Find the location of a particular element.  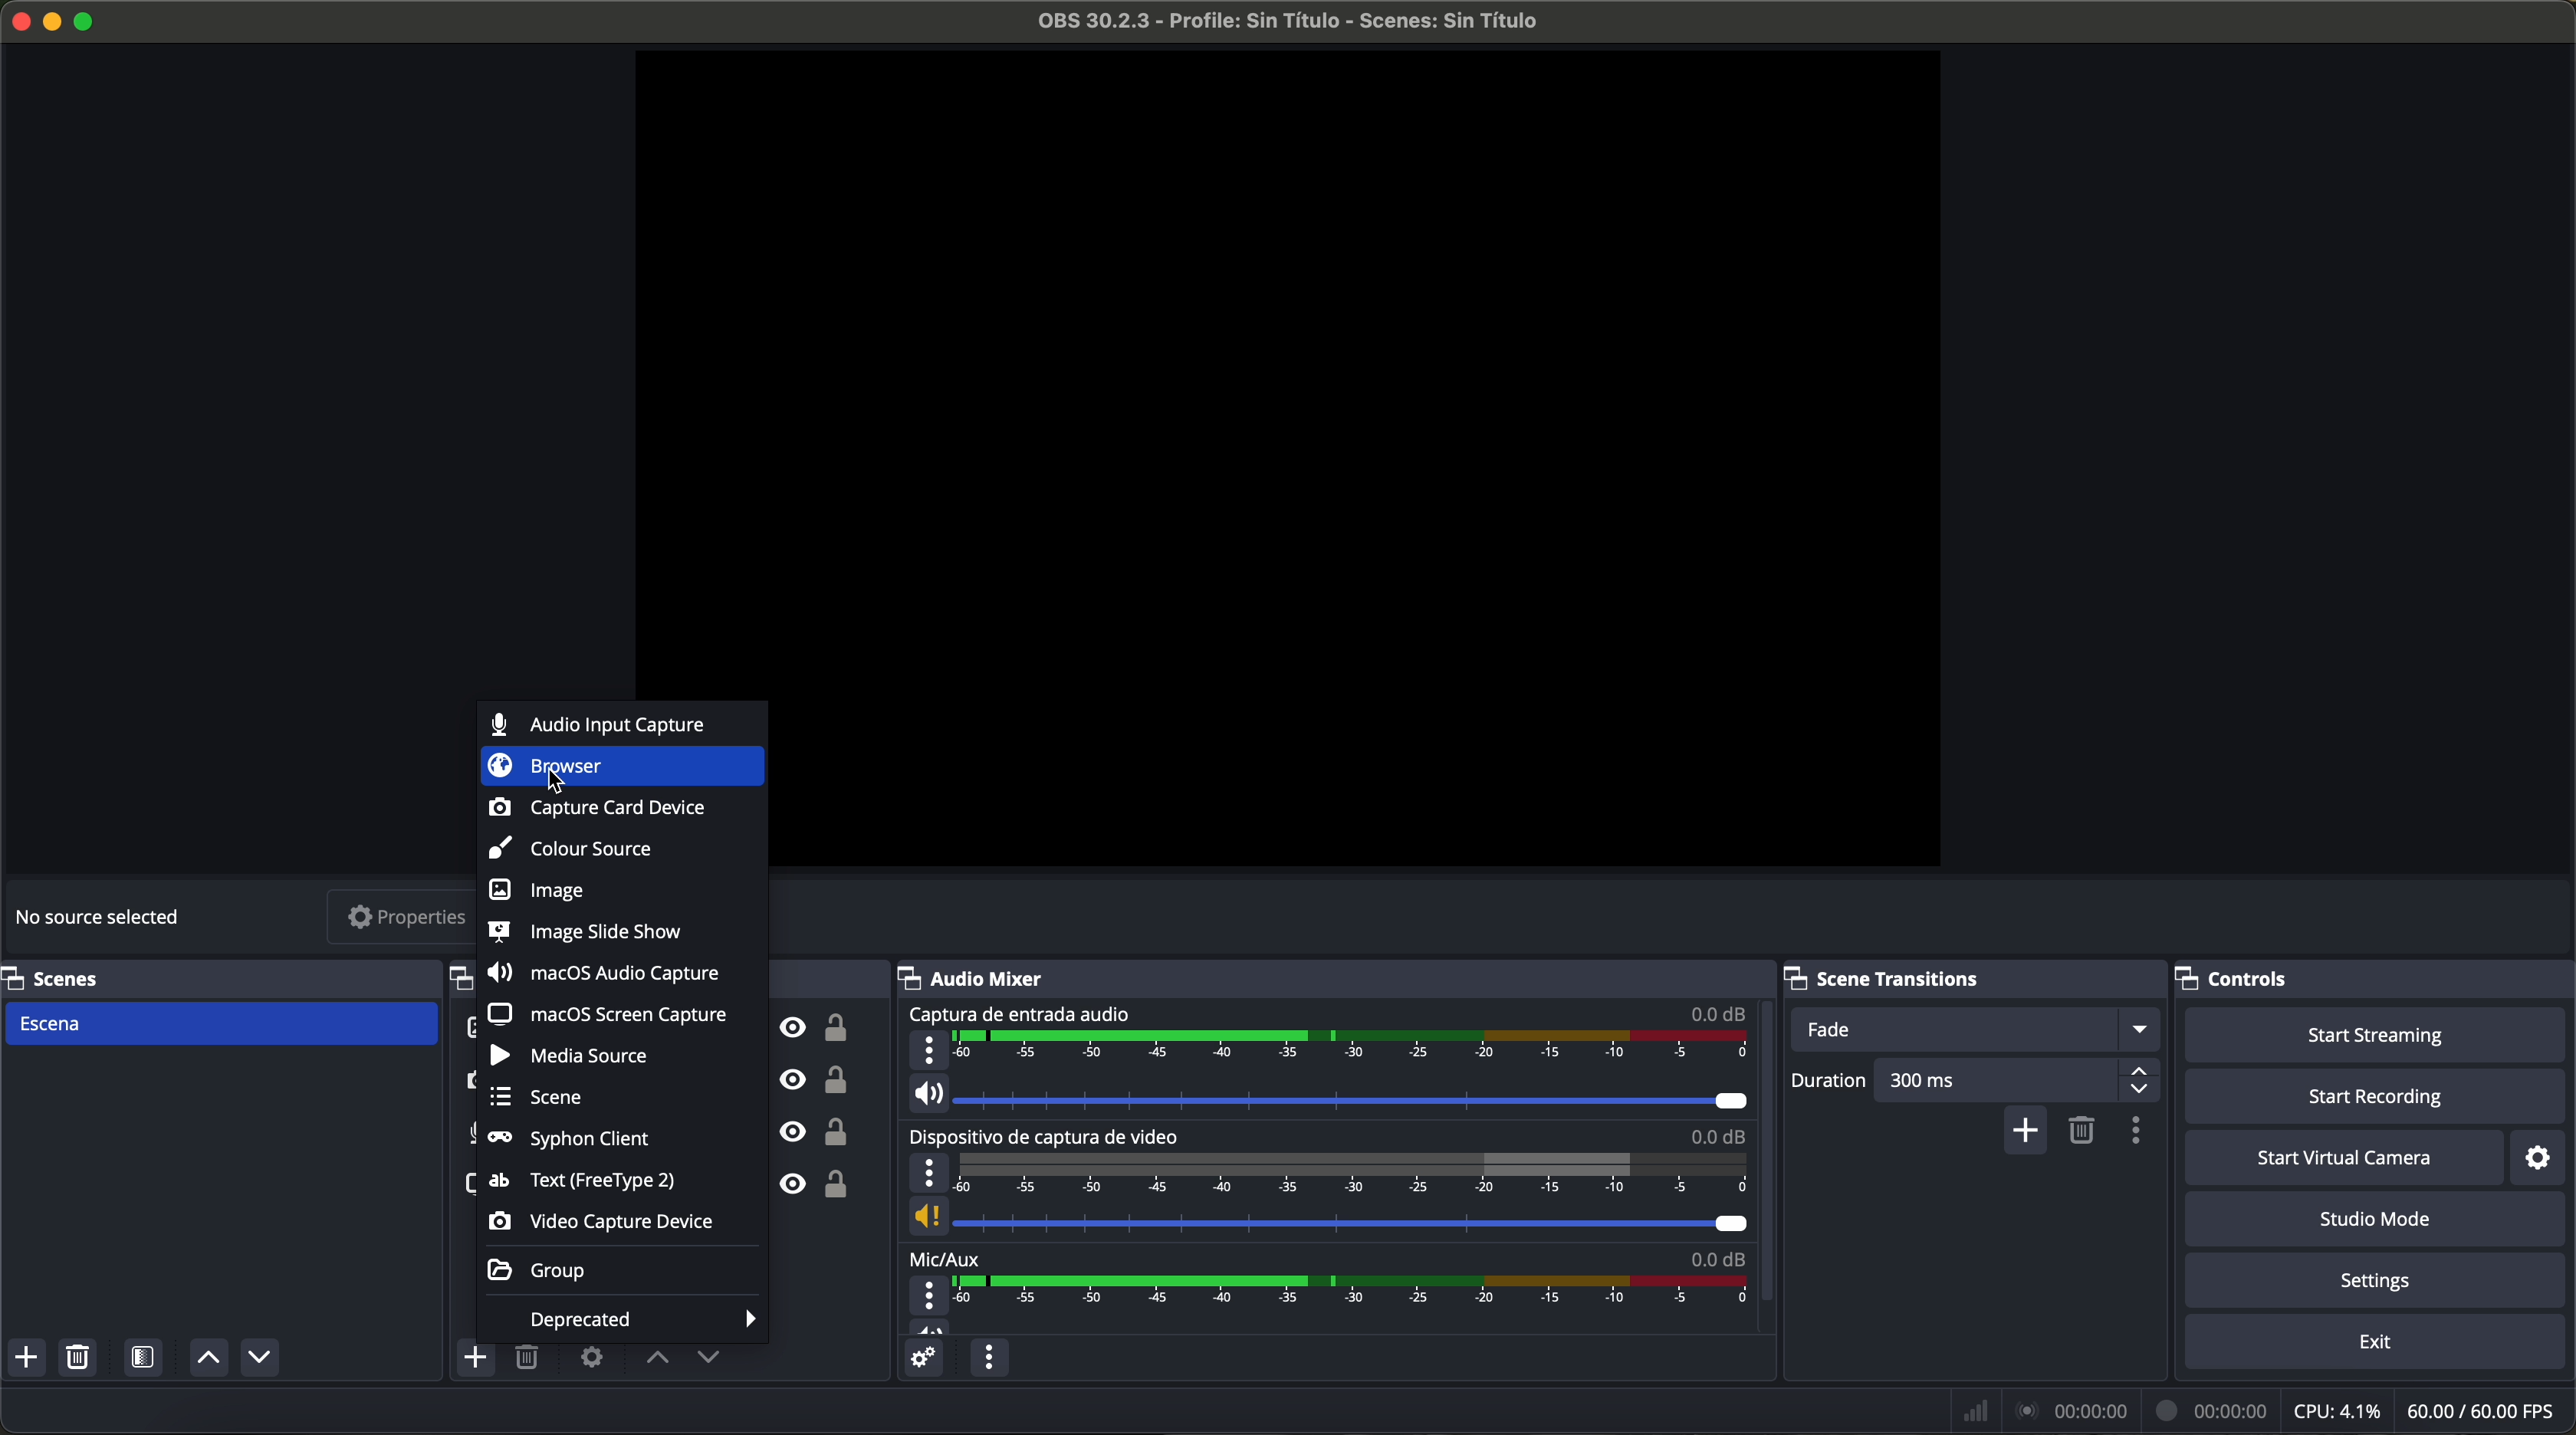

start recording is located at coordinates (2376, 1099).